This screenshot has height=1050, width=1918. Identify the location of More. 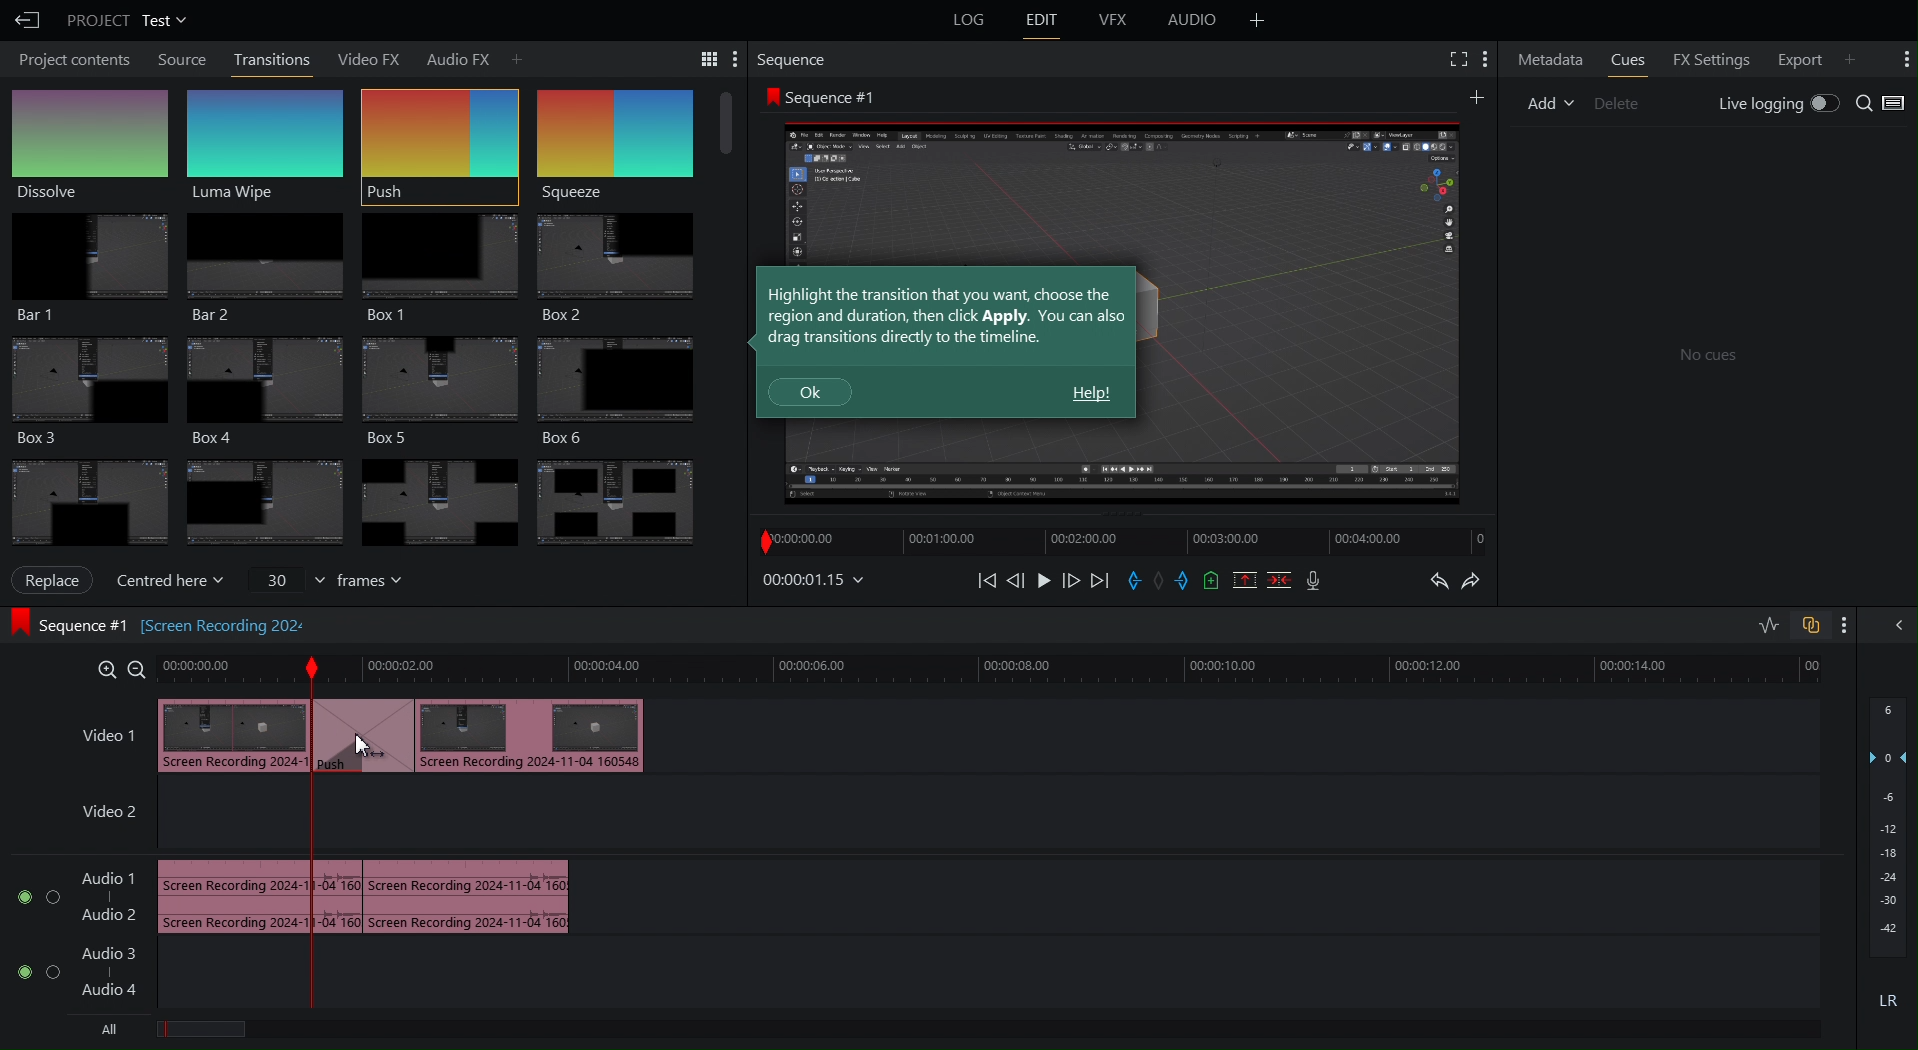
(1477, 95).